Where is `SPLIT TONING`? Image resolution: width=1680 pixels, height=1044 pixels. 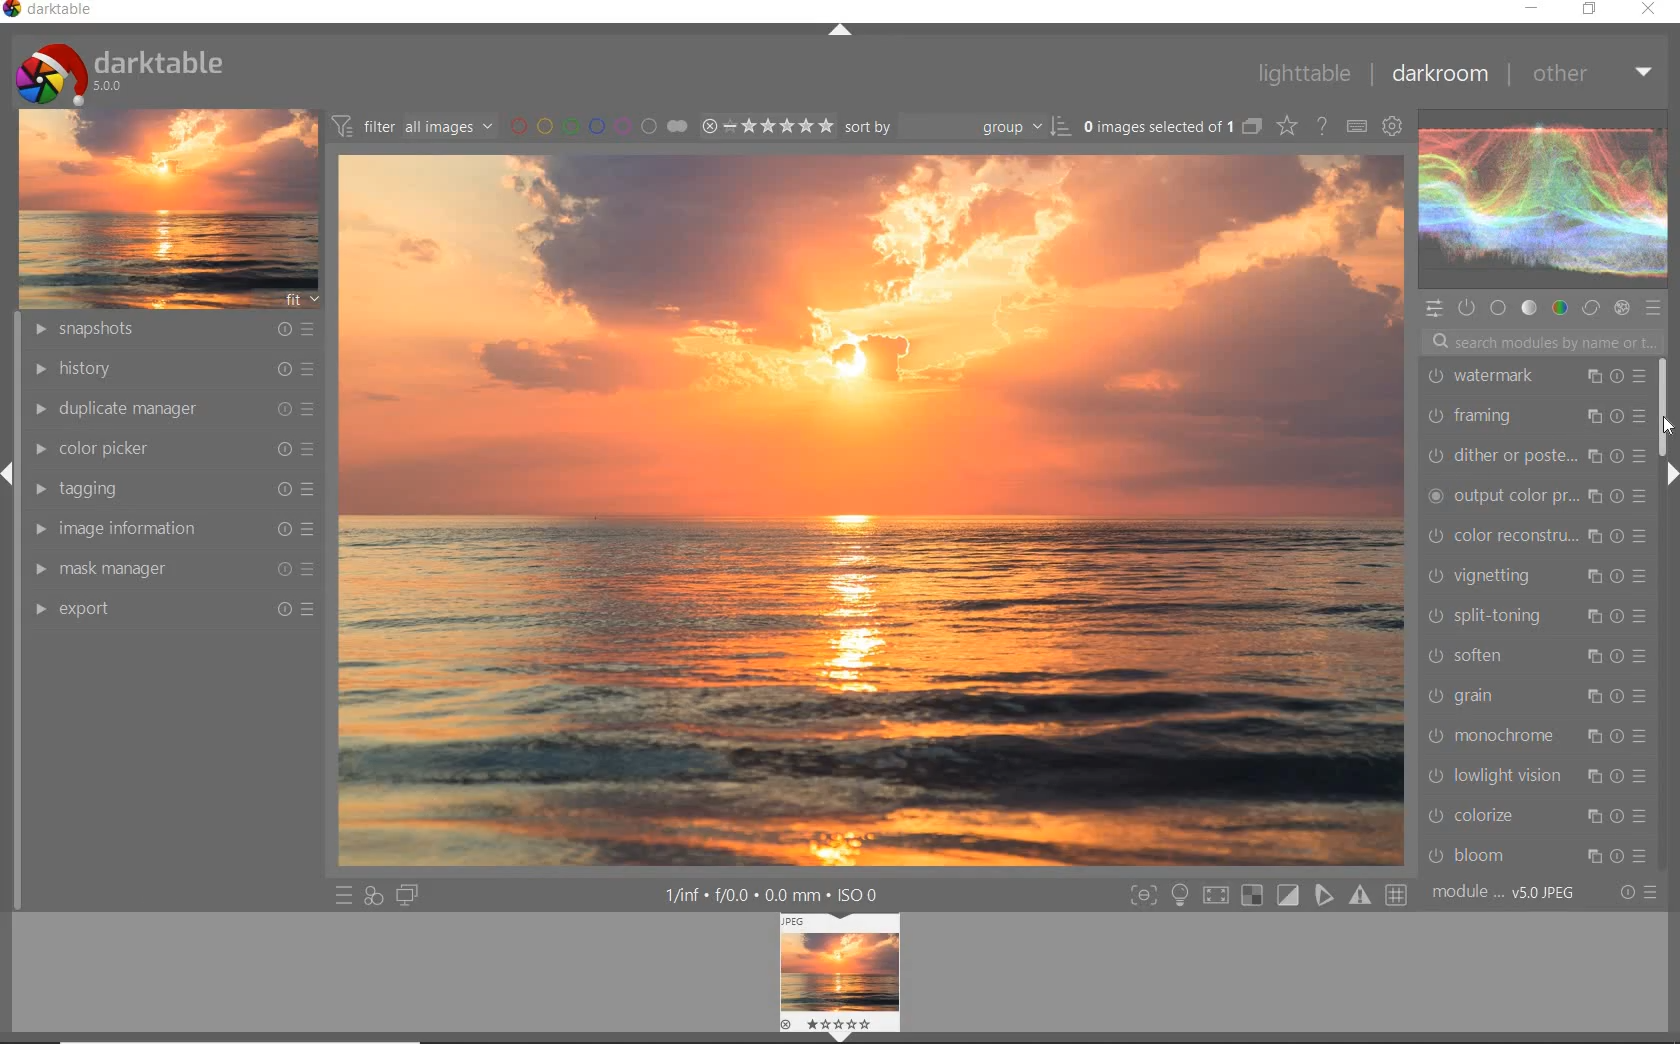
SPLIT TONING is located at coordinates (1537, 617).